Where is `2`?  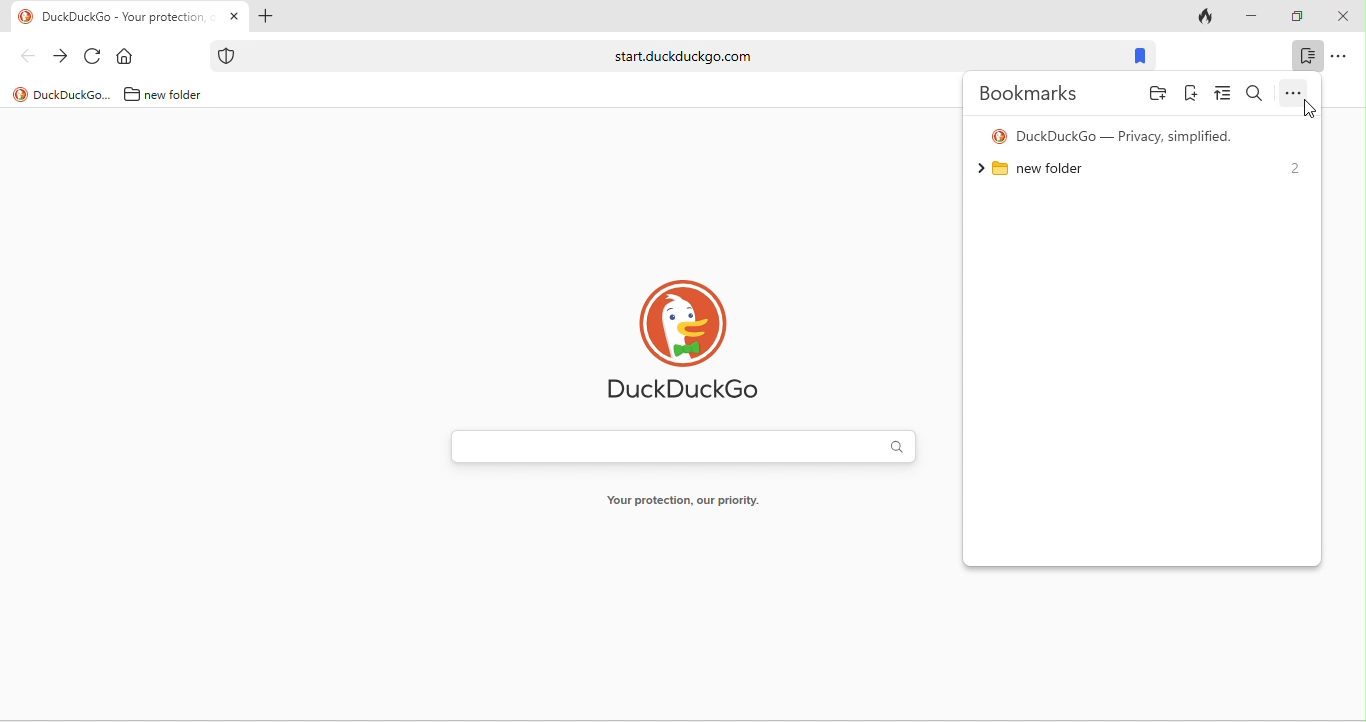 2 is located at coordinates (1295, 168).